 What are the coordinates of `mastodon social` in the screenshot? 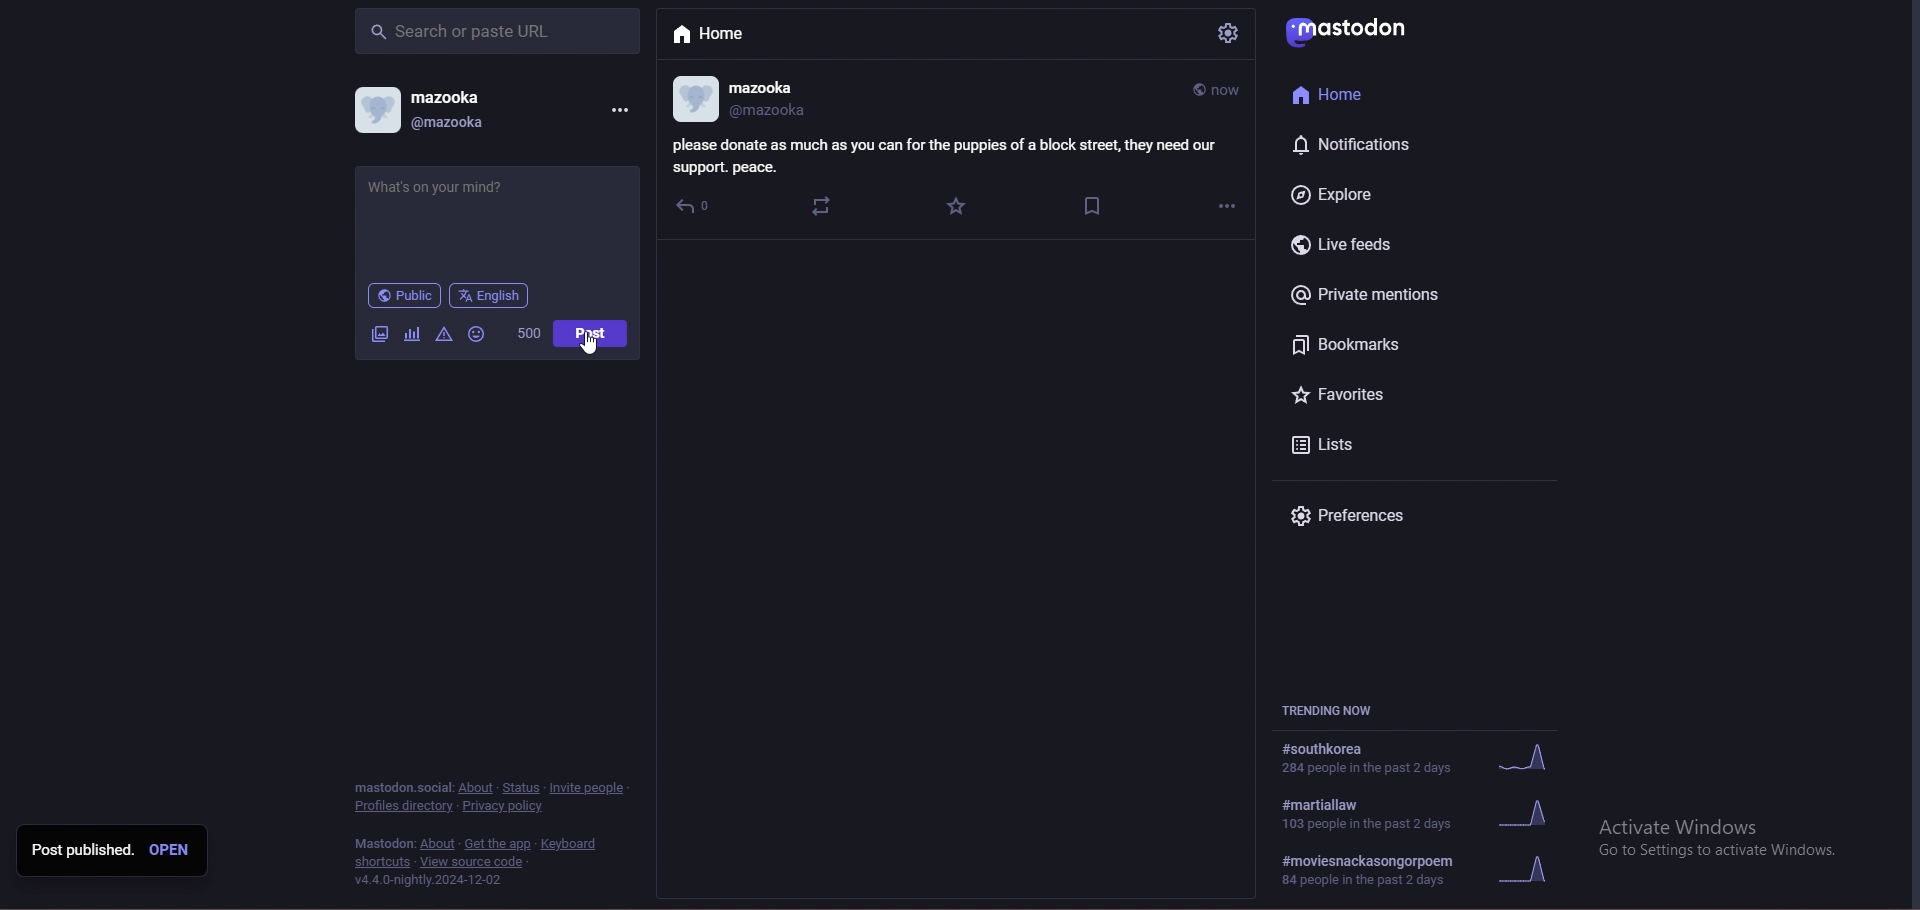 It's located at (401, 787).